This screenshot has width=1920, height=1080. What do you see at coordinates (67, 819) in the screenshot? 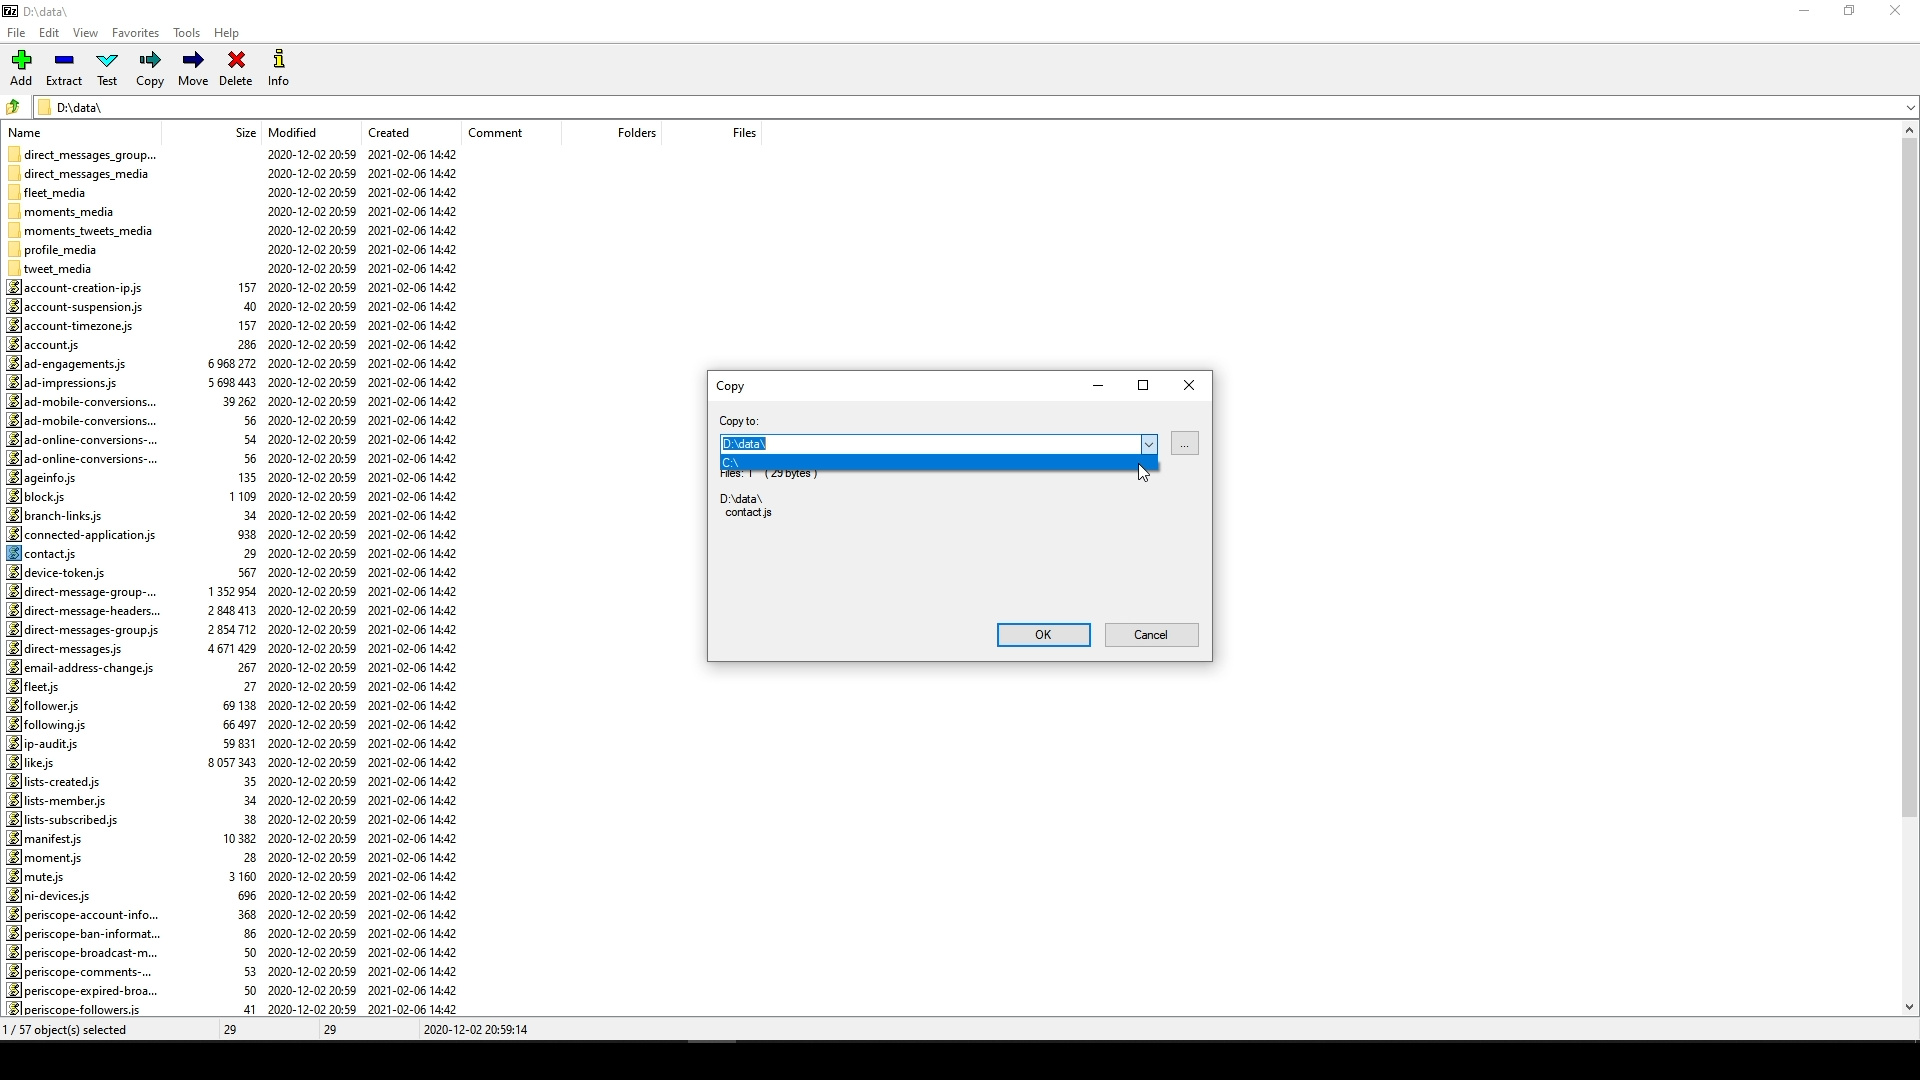
I see `lists-subscribed.js` at bounding box center [67, 819].